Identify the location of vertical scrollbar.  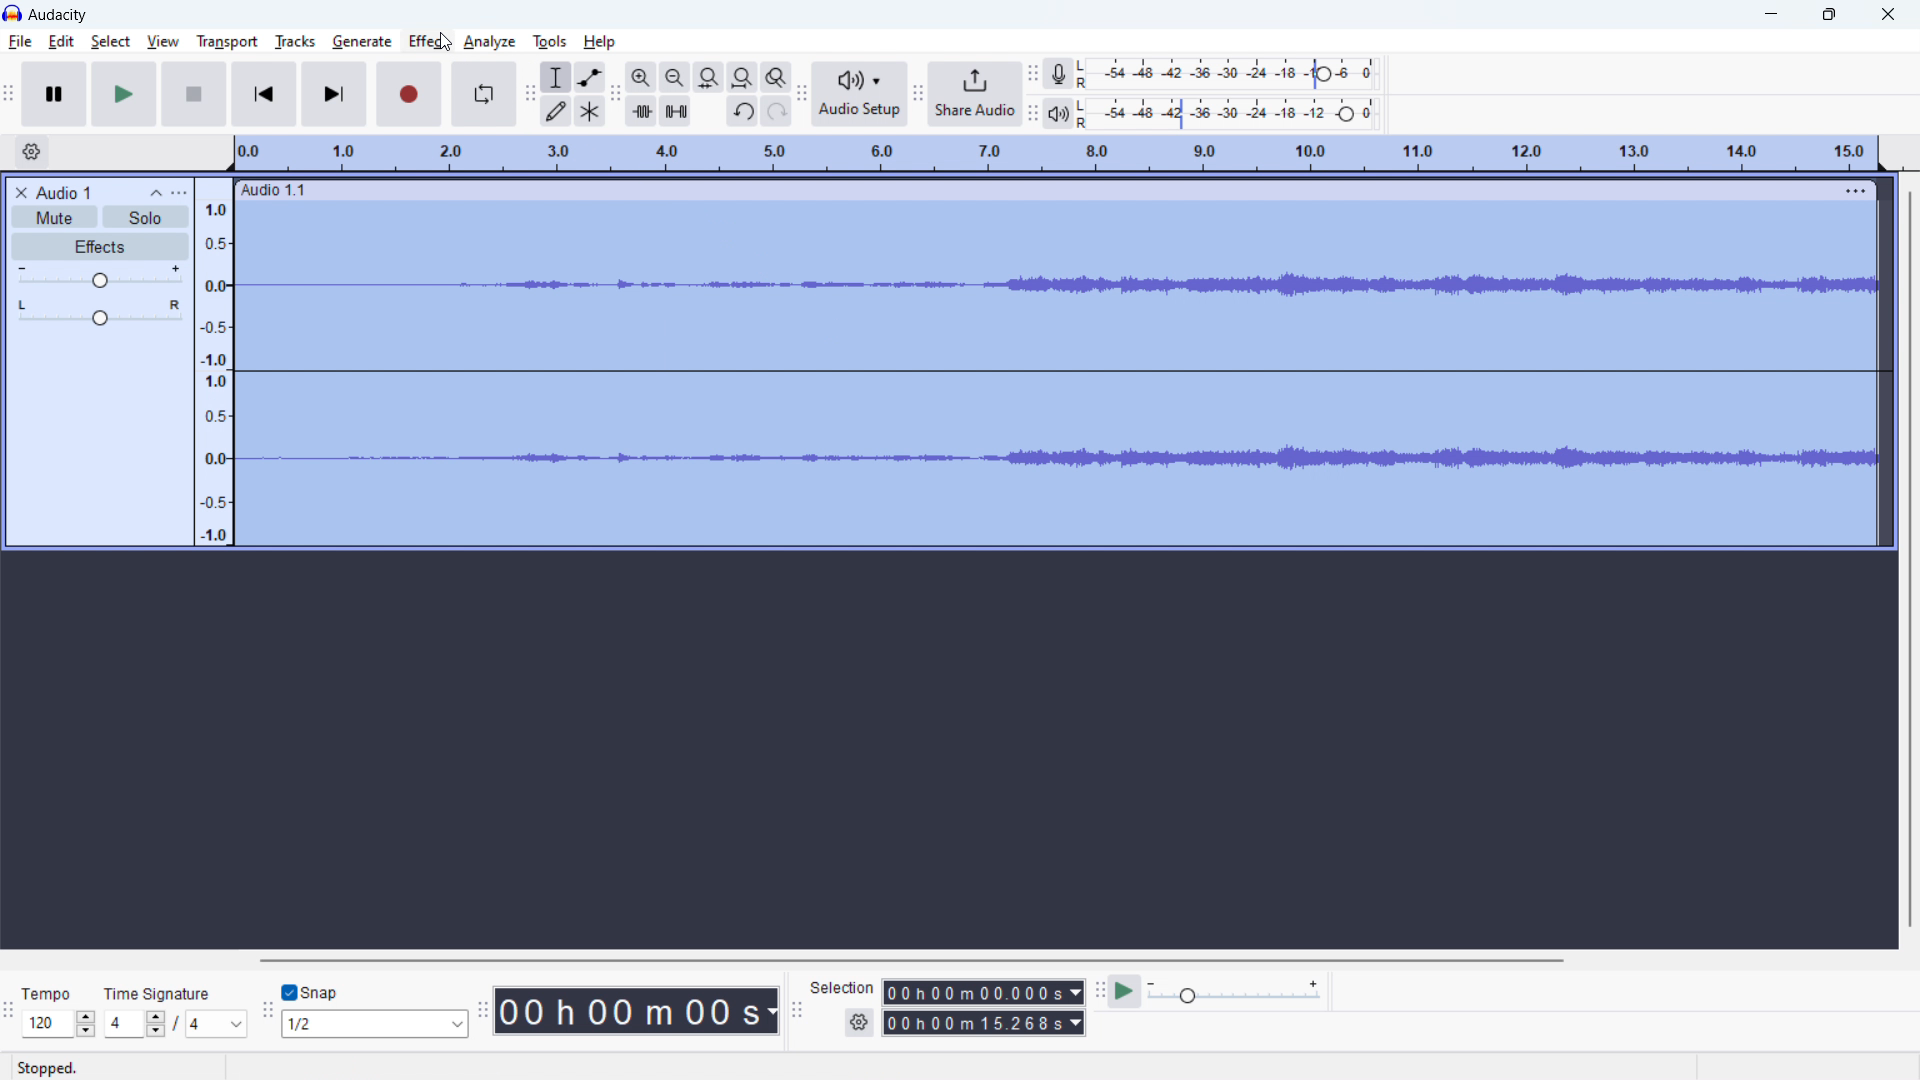
(1910, 559).